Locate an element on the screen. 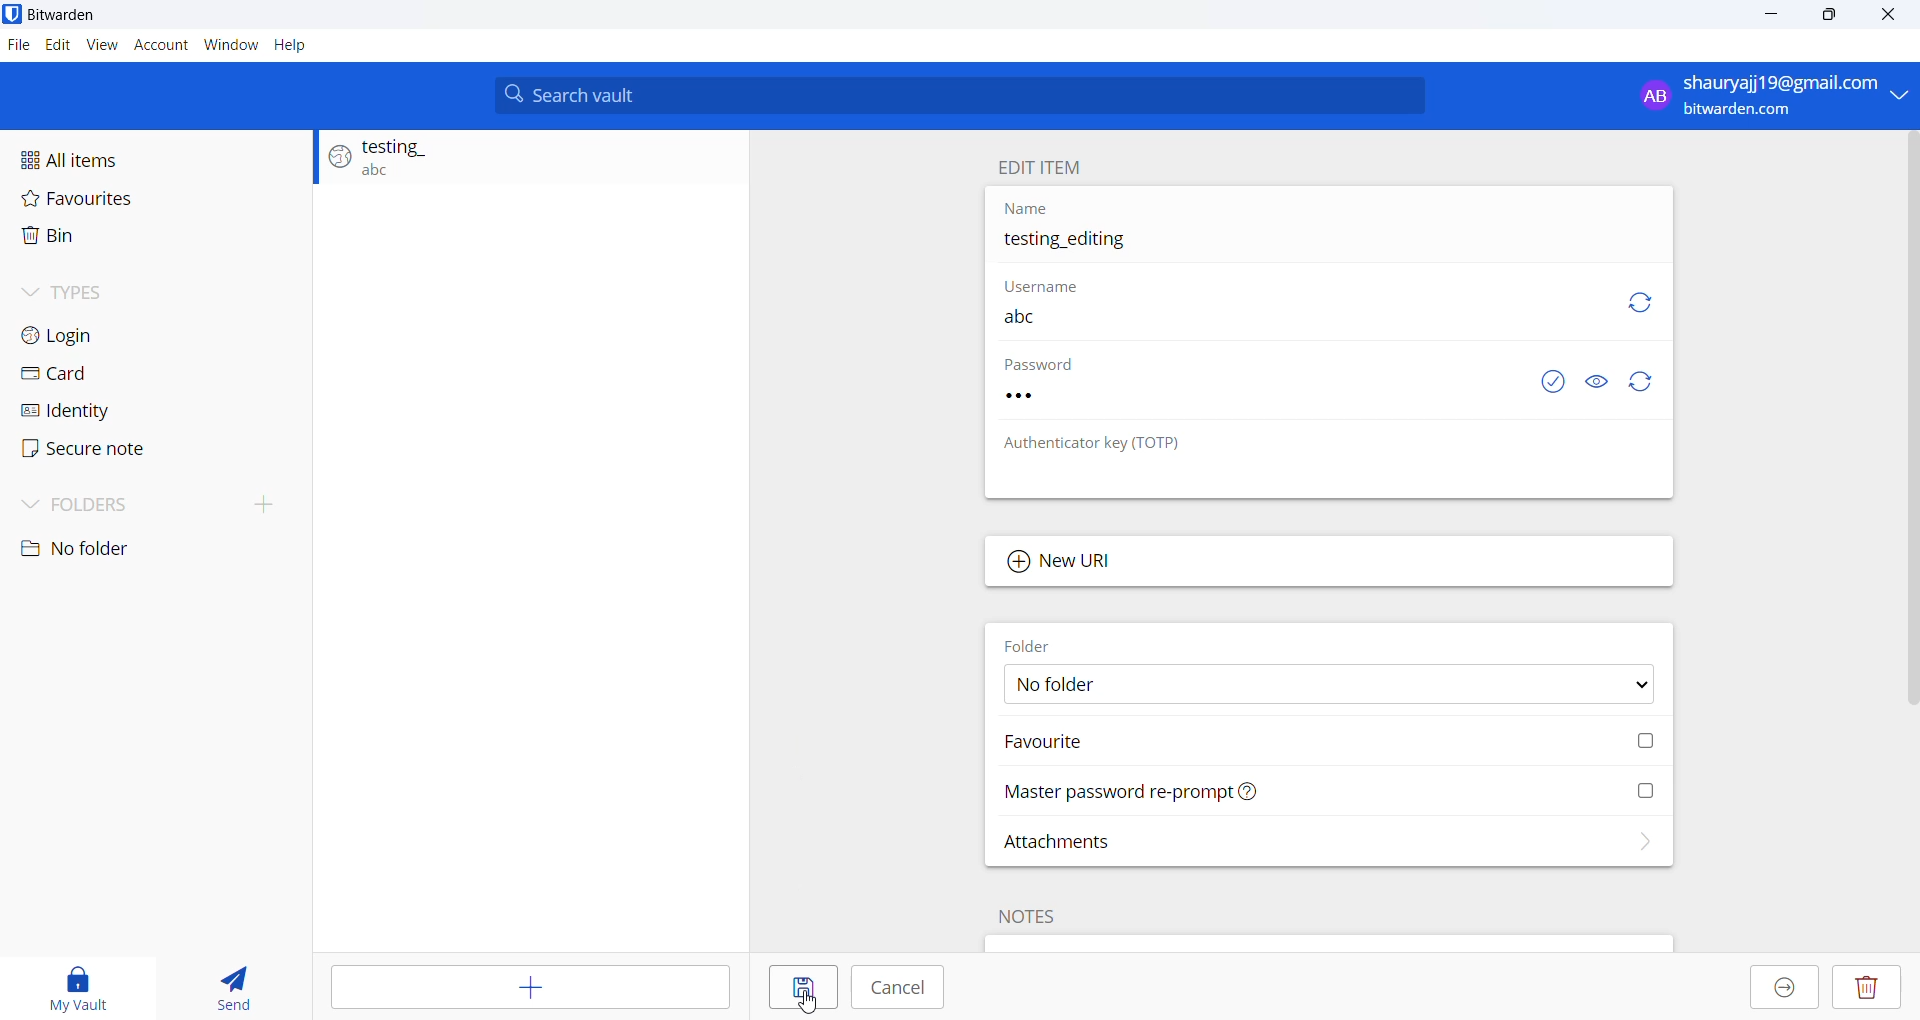  Add item is located at coordinates (527, 988).